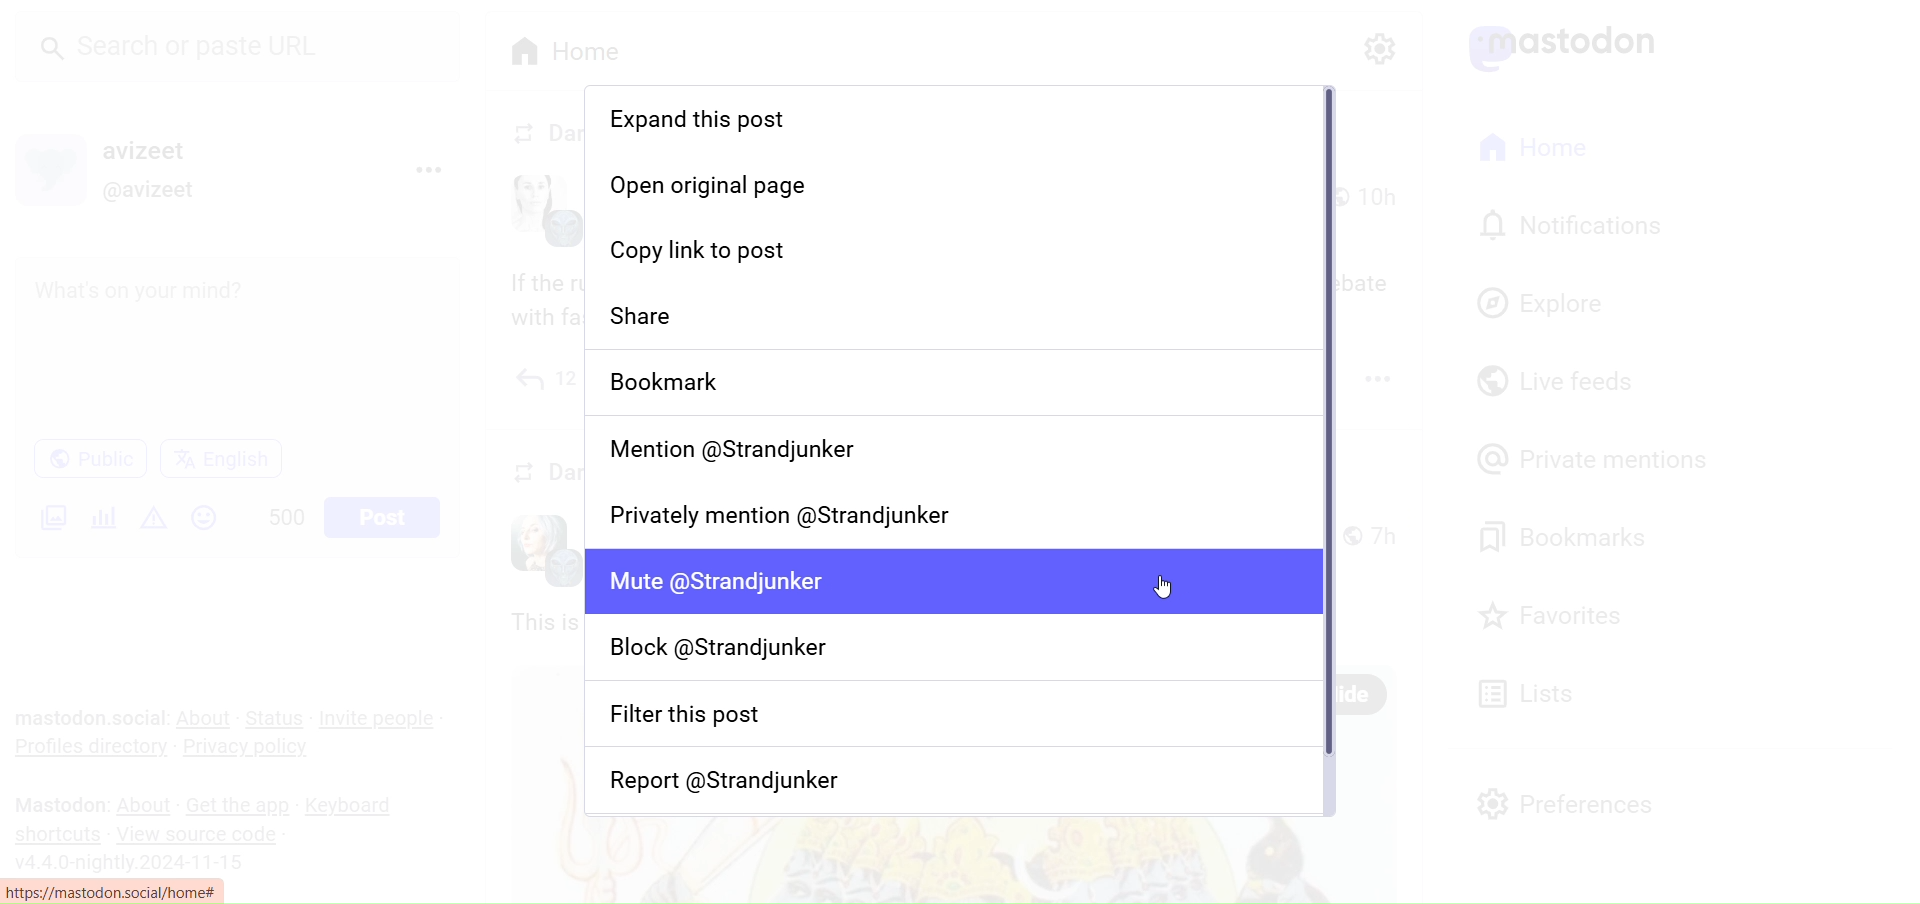 This screenshot has height=904, width=1920. I want to click on Bookmark, so click(954, 383).